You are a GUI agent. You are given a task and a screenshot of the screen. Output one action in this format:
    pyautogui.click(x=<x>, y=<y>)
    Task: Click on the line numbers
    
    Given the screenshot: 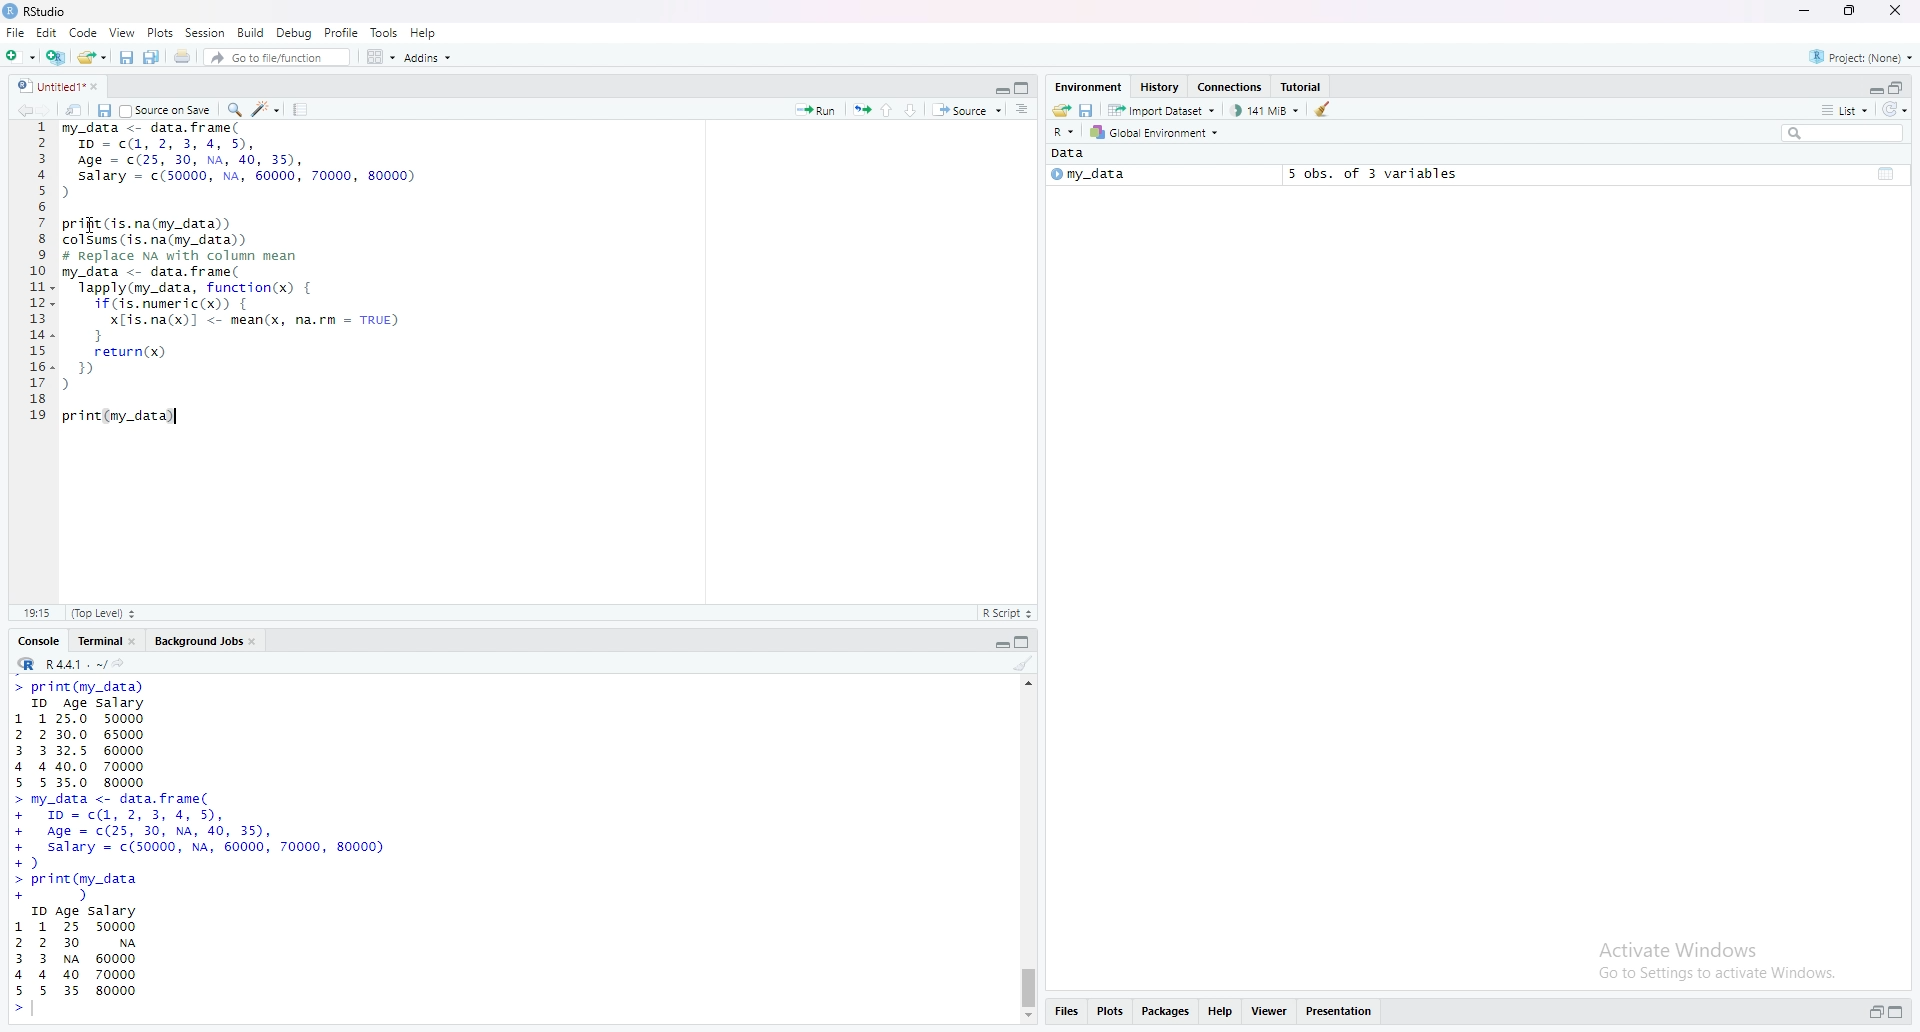 What is the action you would take?
    pyautogui.click(x=39, y=278)
    